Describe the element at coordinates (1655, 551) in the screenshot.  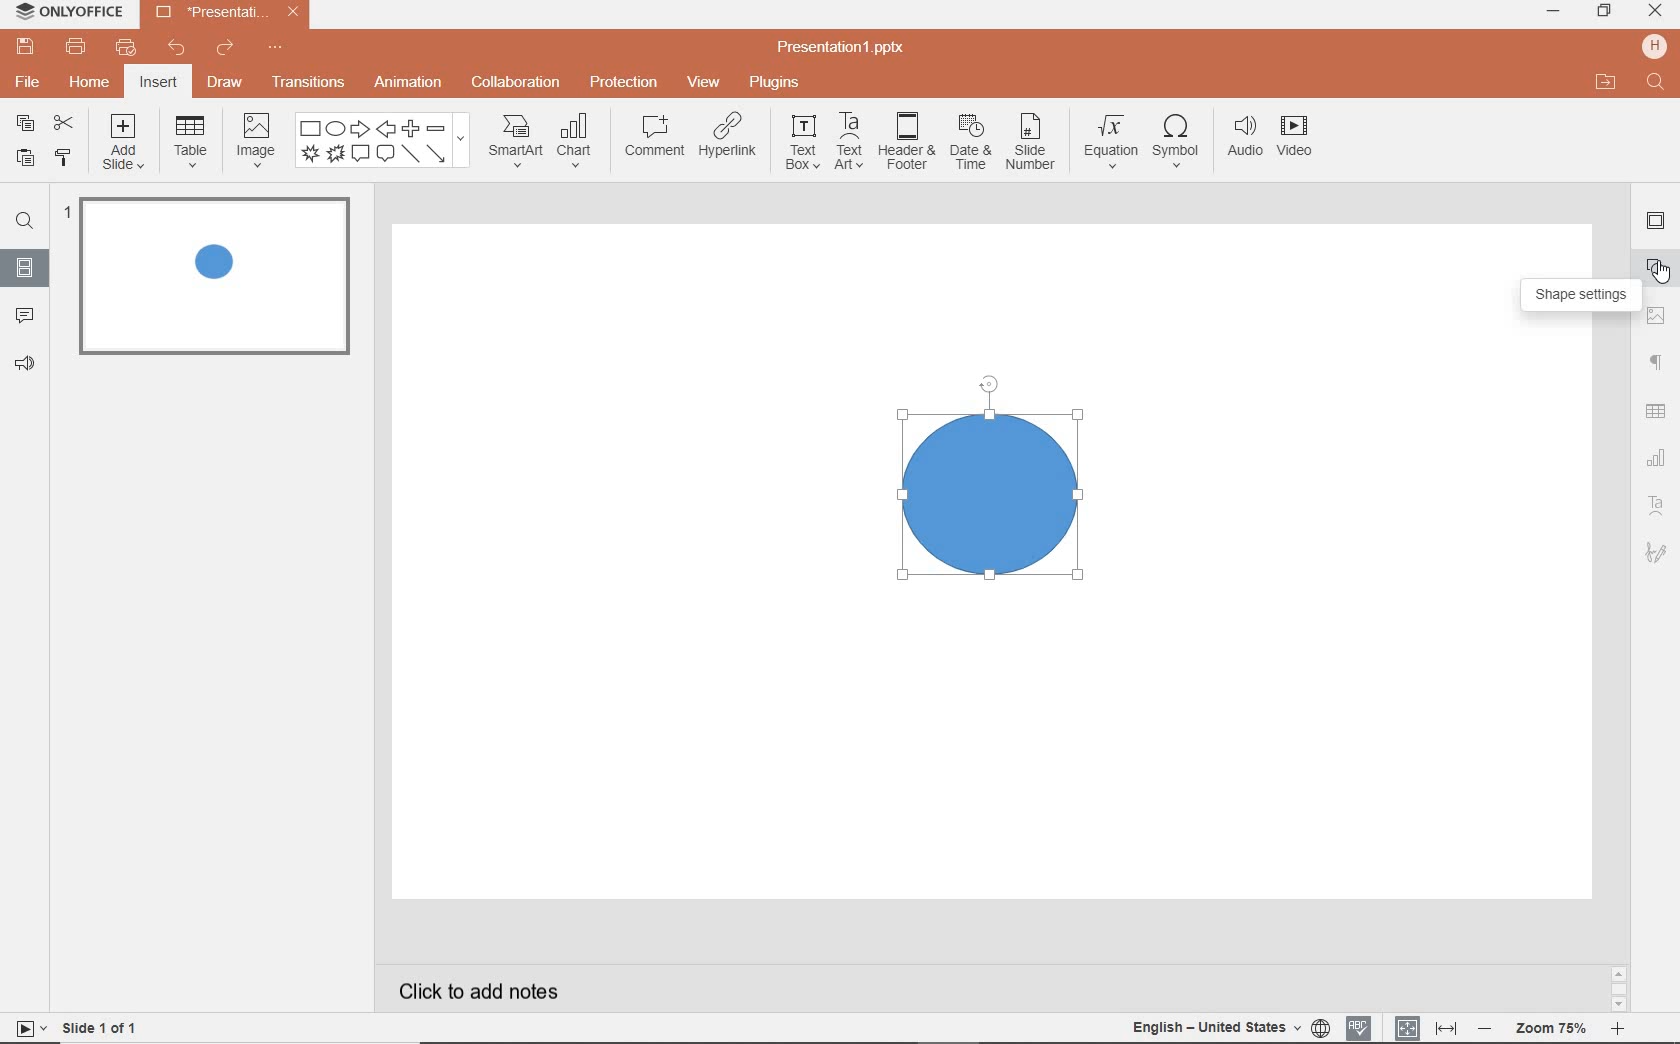
I see `signature` at that location.